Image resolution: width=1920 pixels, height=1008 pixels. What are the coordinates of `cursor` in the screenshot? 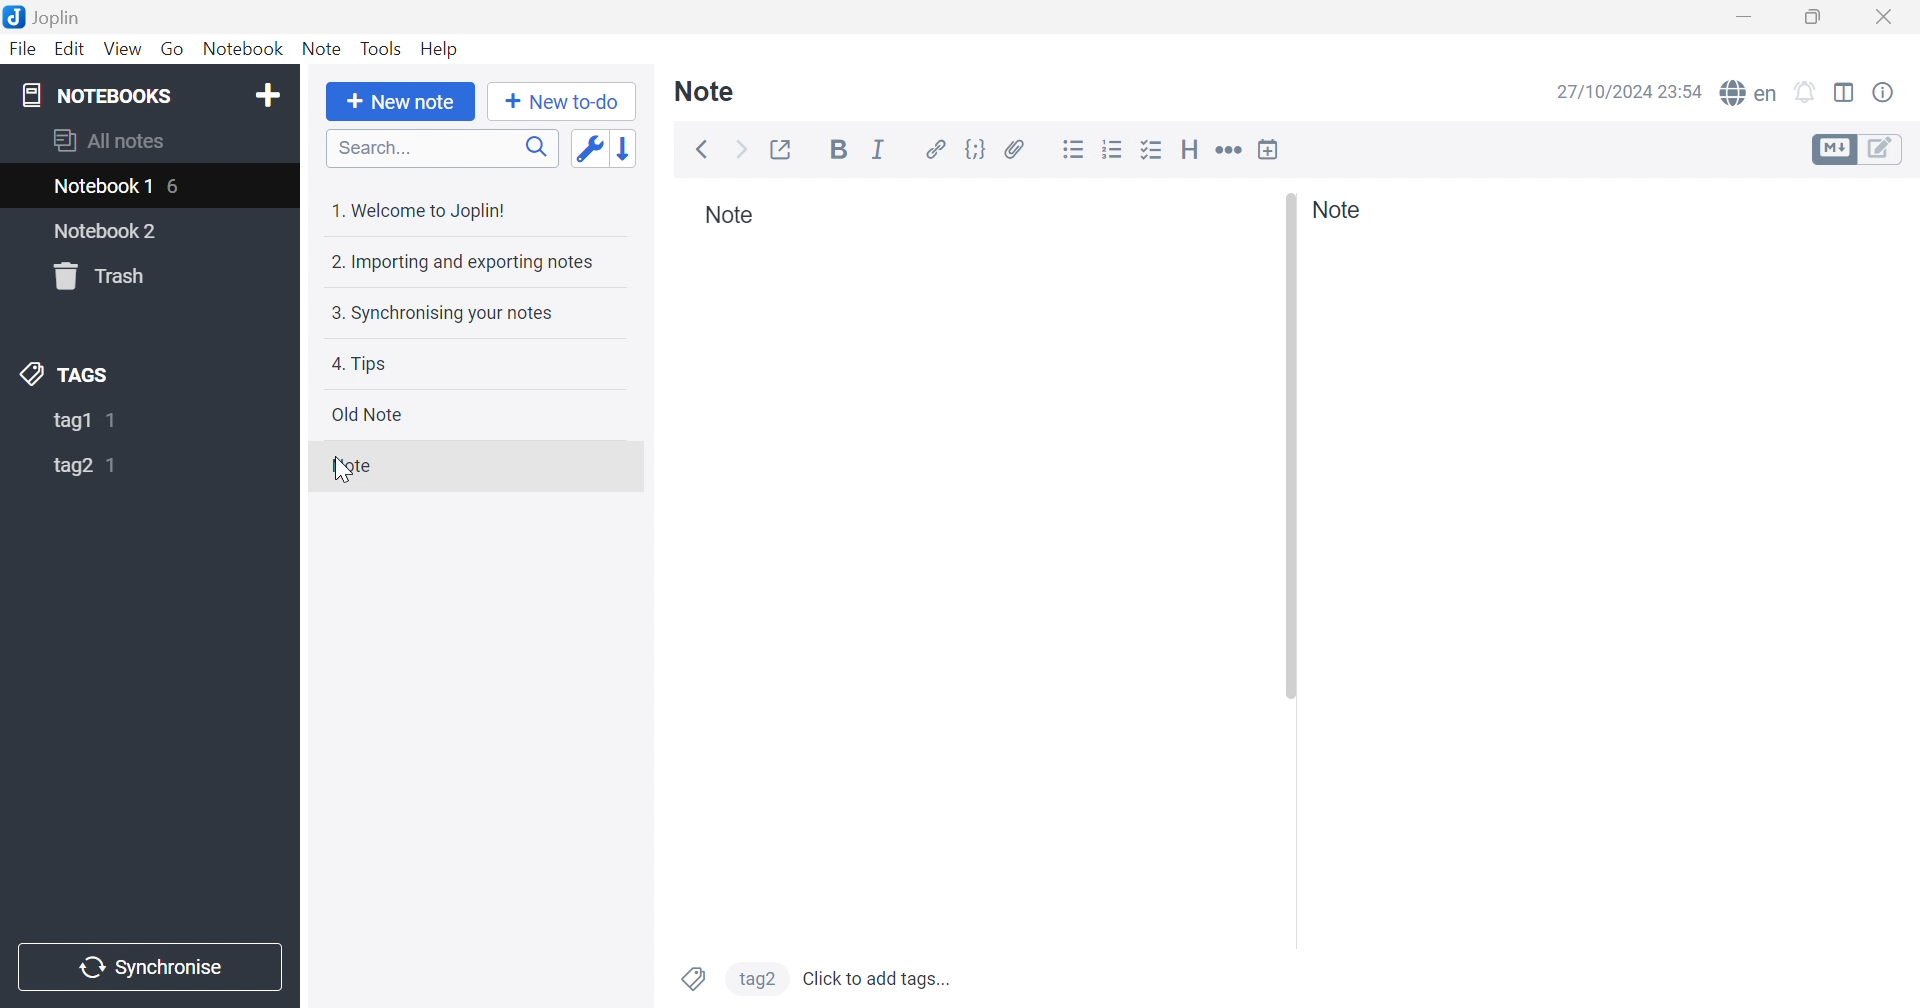 It's located at (338, 472).